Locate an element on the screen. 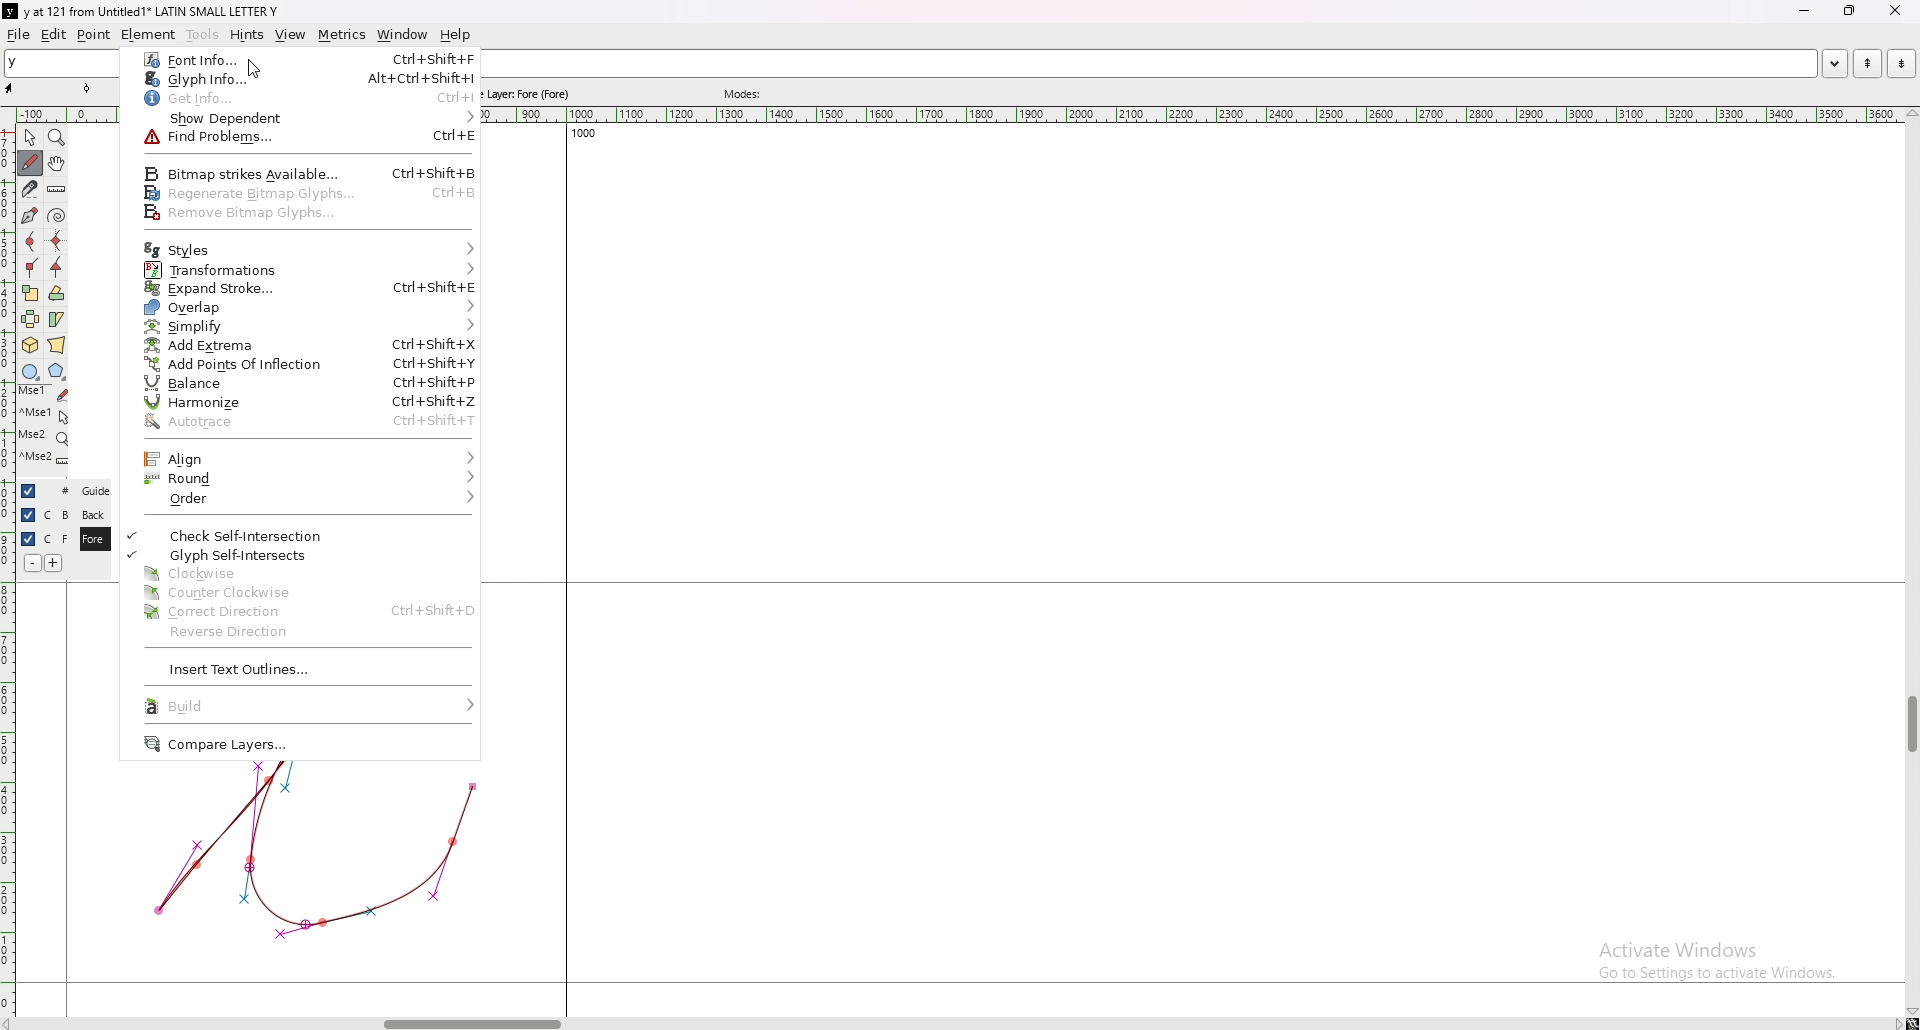  resize is located at coordinates (1848, 11).